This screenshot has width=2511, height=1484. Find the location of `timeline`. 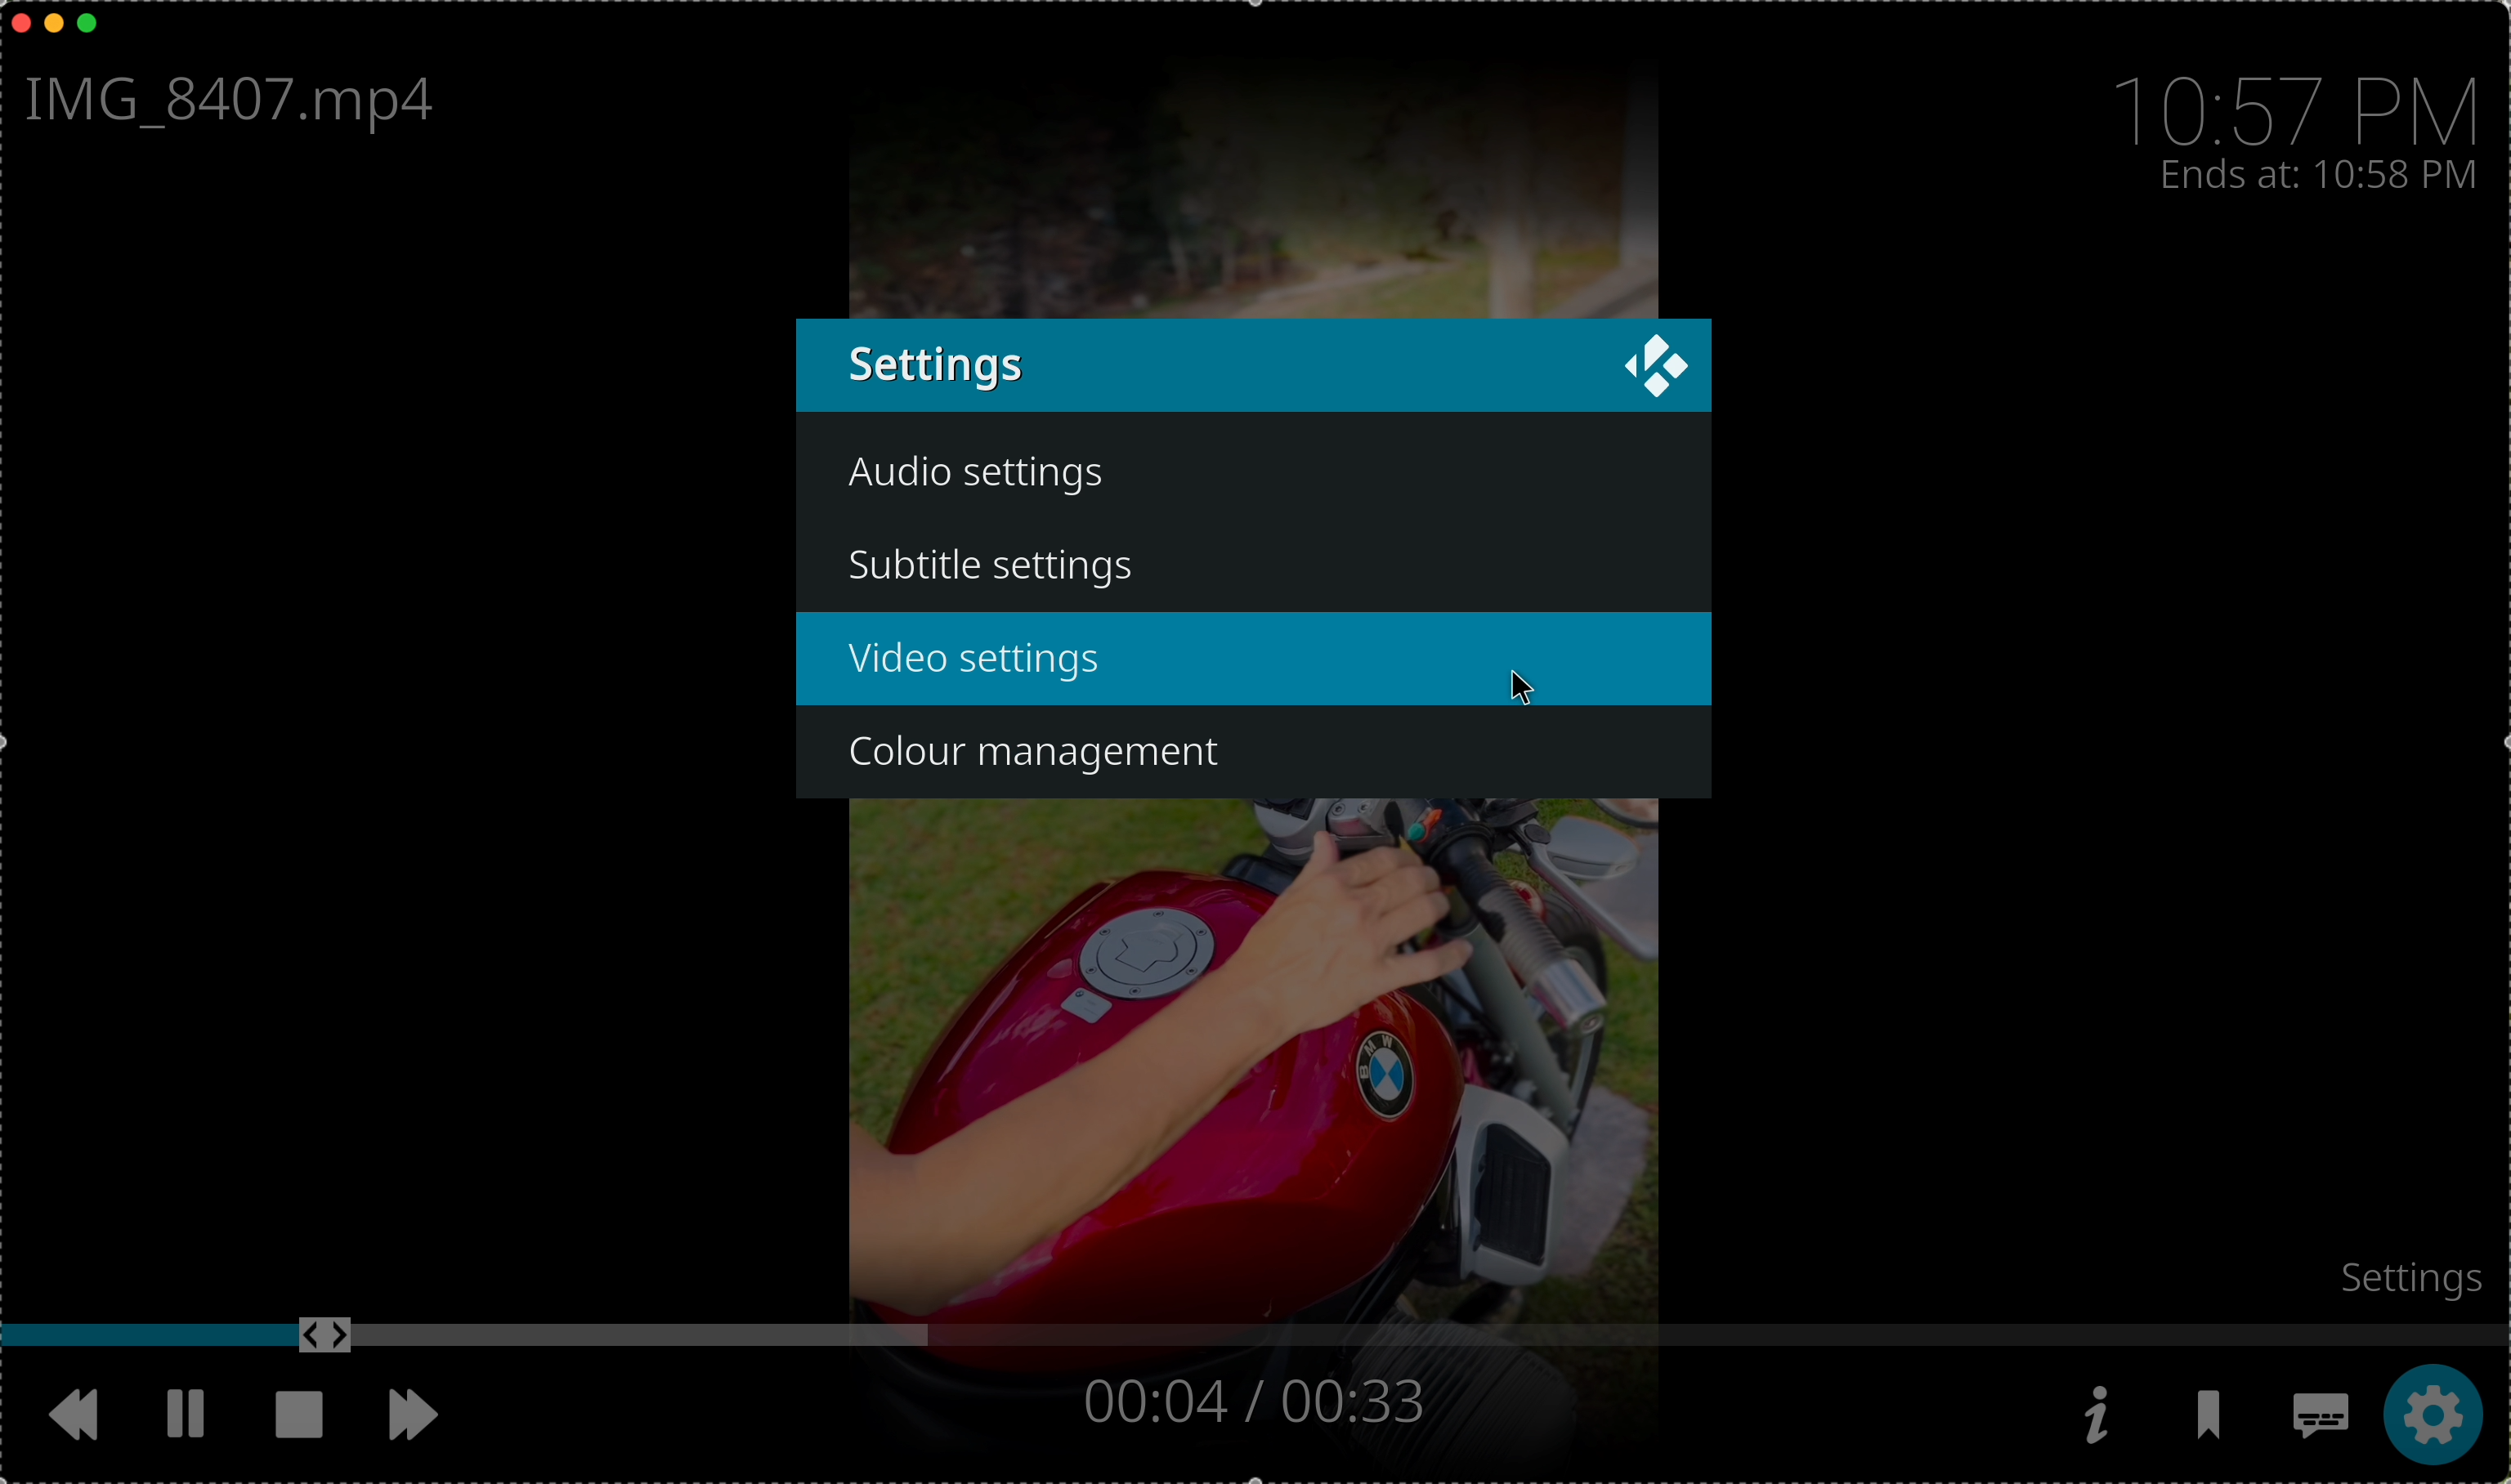

timeline is located at coordinates (1256, 1336).